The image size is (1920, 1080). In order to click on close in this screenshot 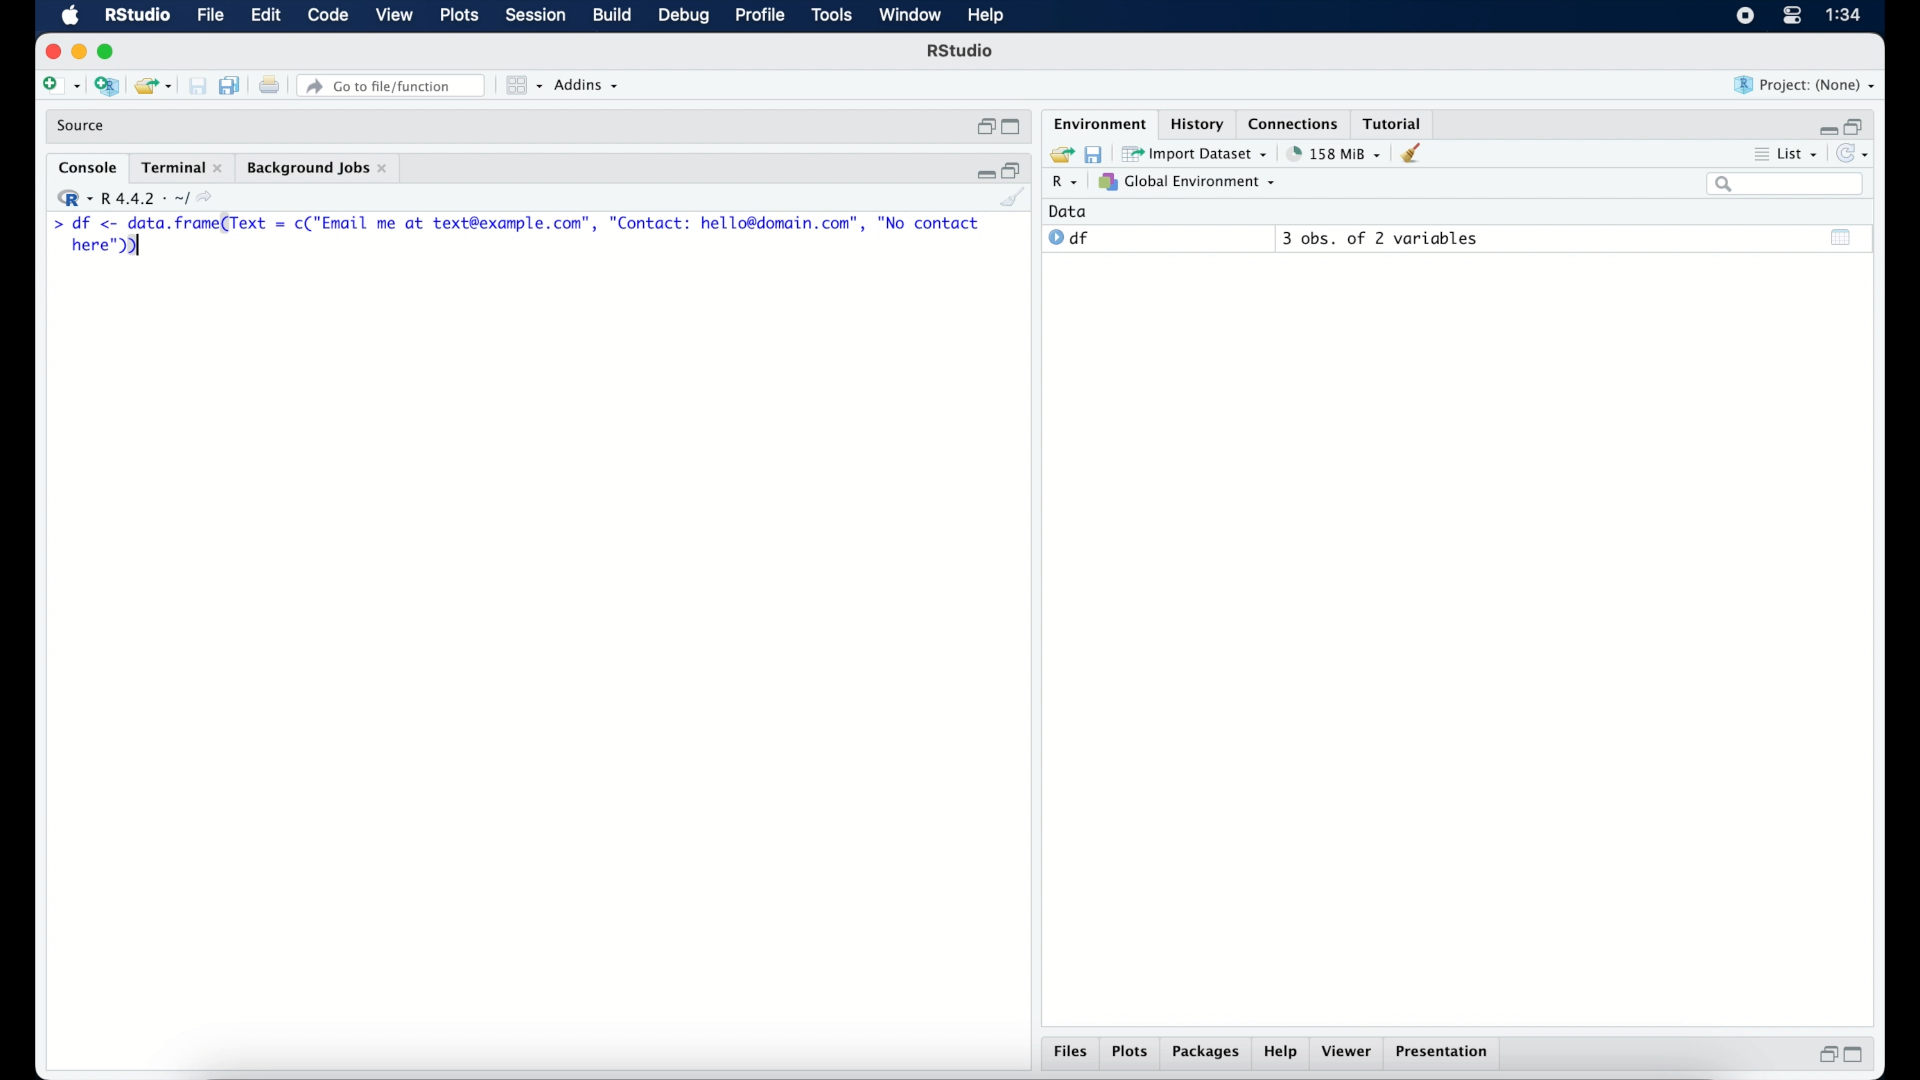, I will do `click(49, 49)`.